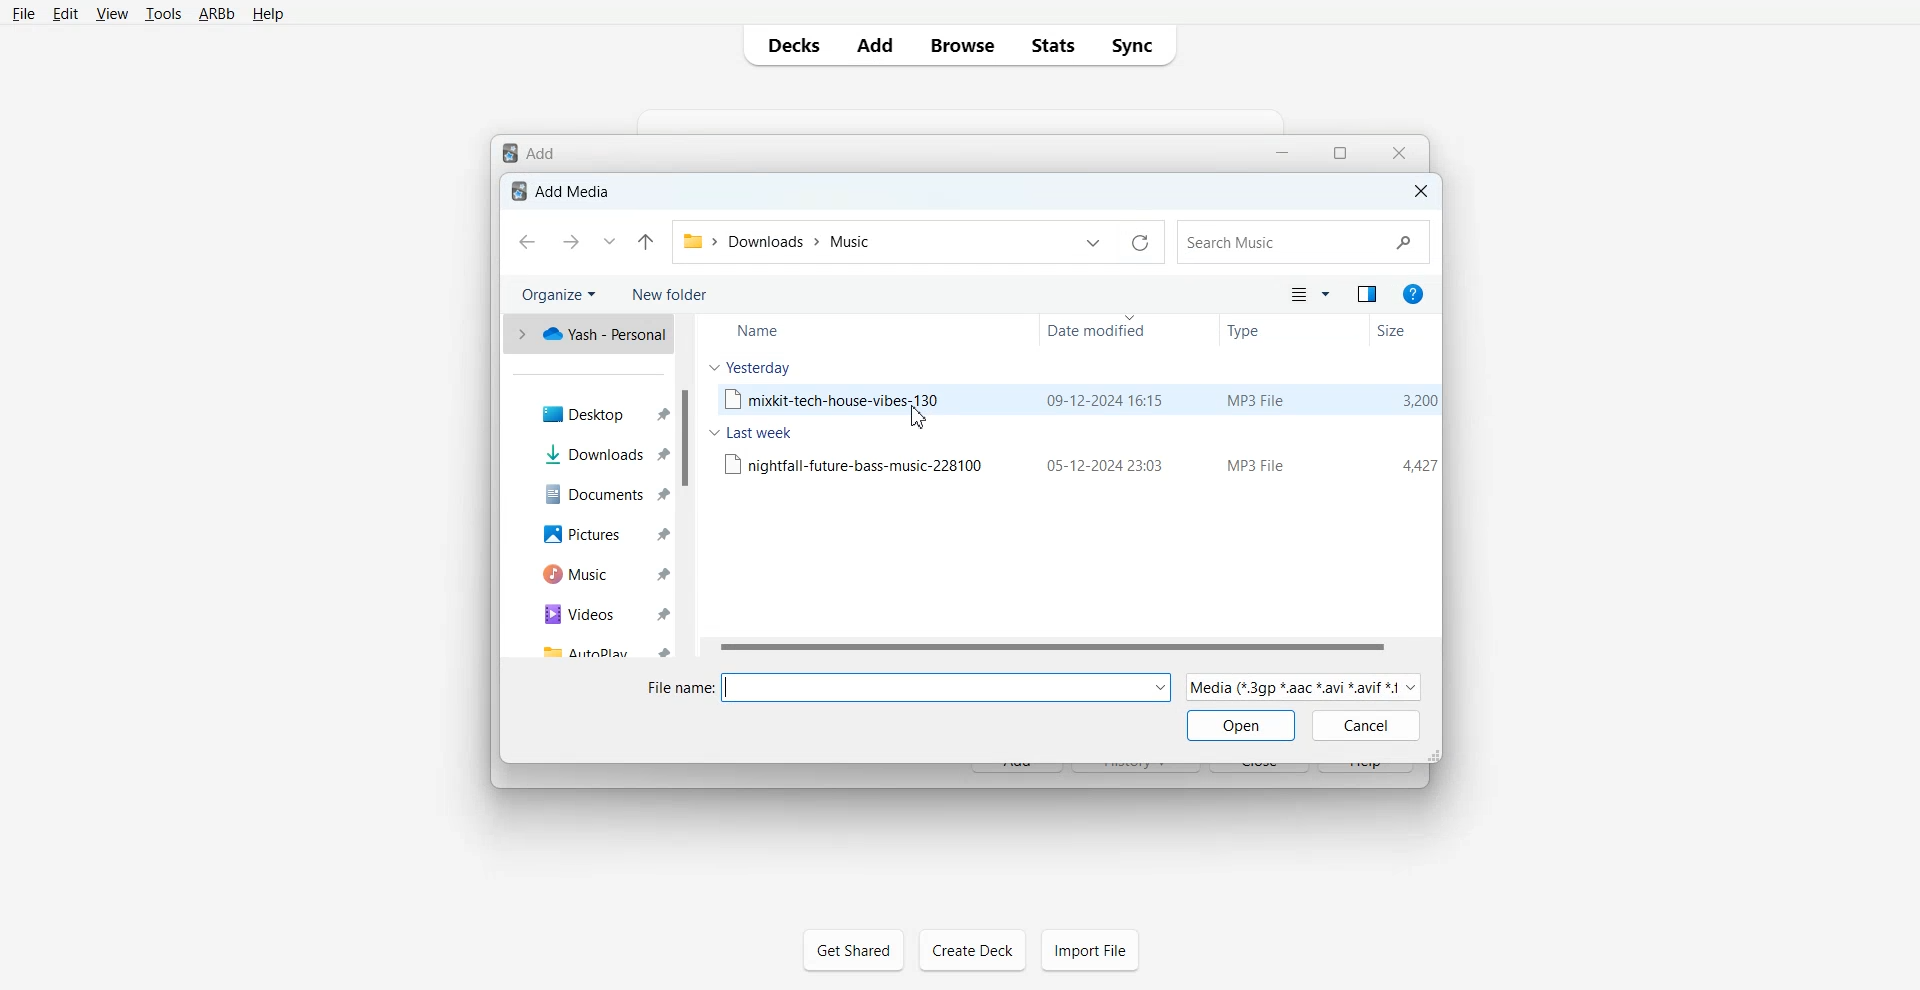  What do you see at coordinates (603, 492) in the screenshot?
I see `Documents` at bounding box center [603, 492].